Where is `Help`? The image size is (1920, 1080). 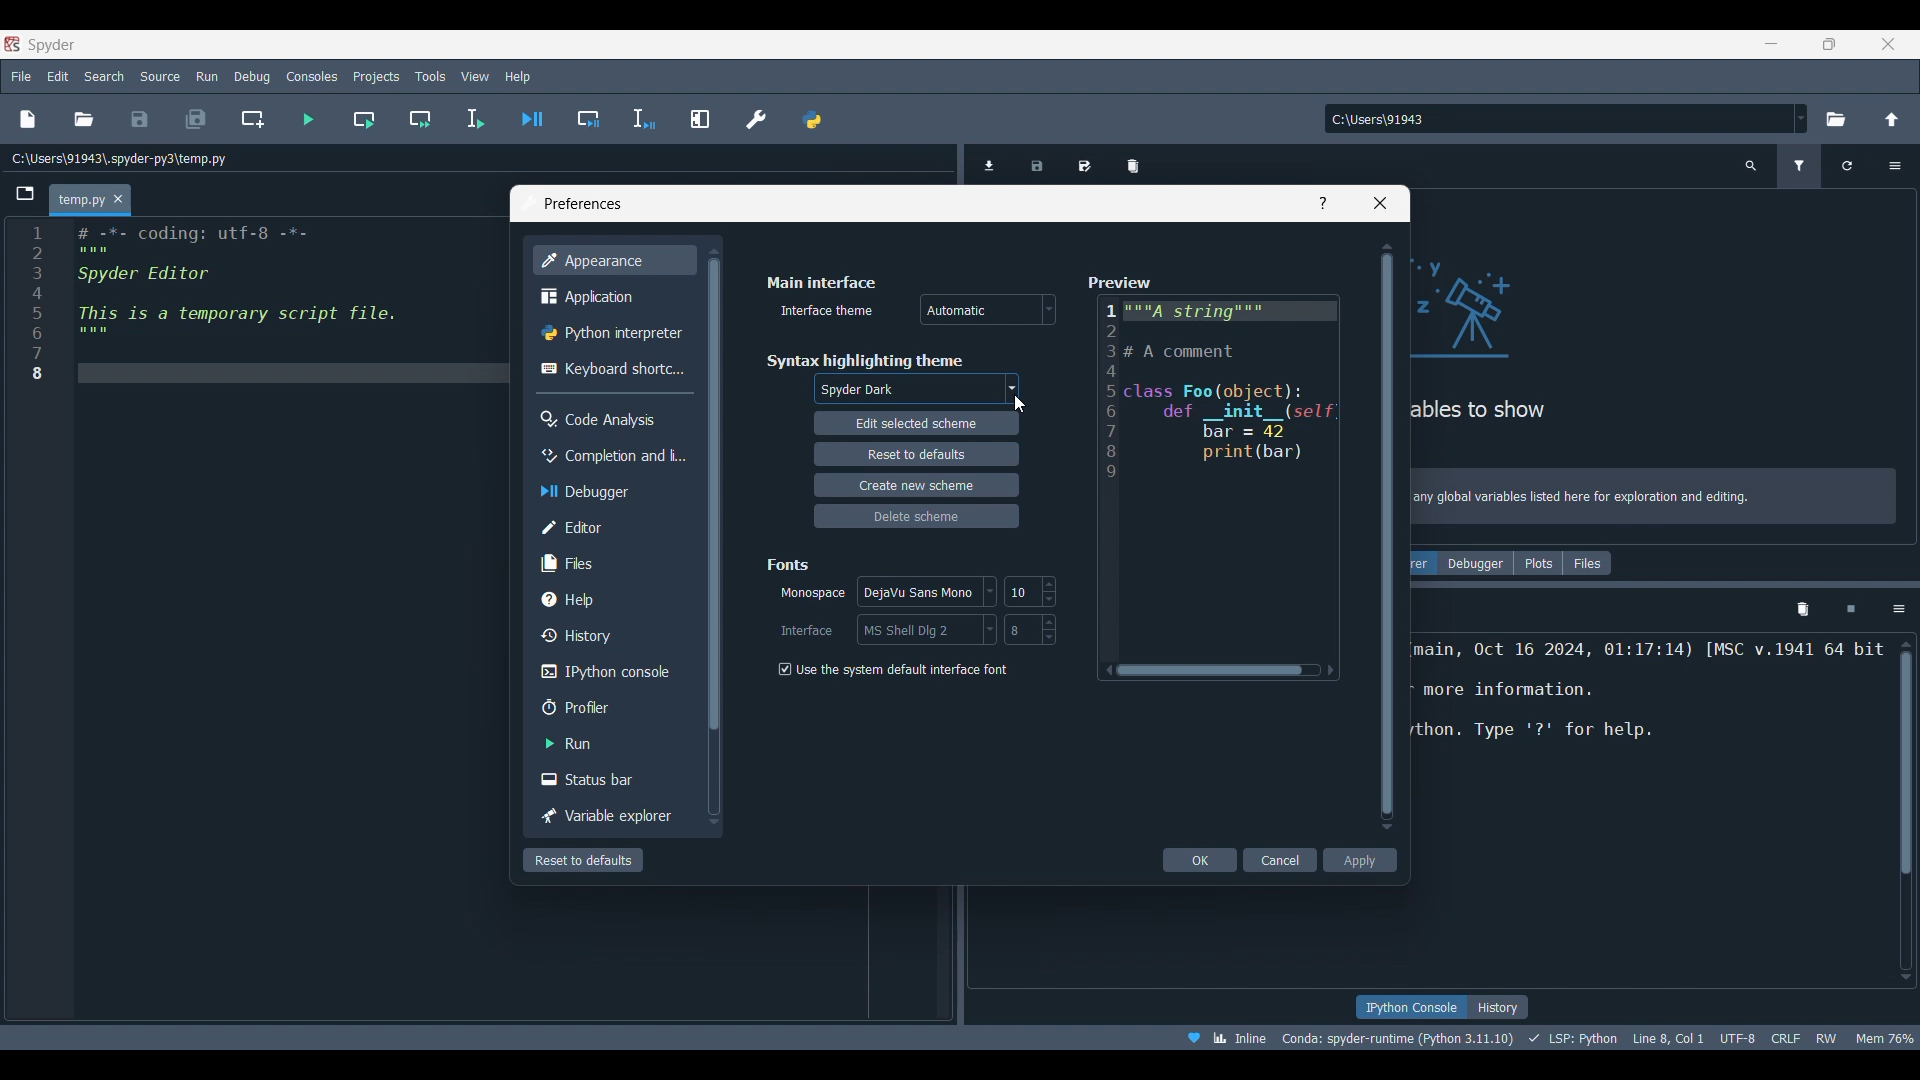
Help is located at coordinates (611, 599).